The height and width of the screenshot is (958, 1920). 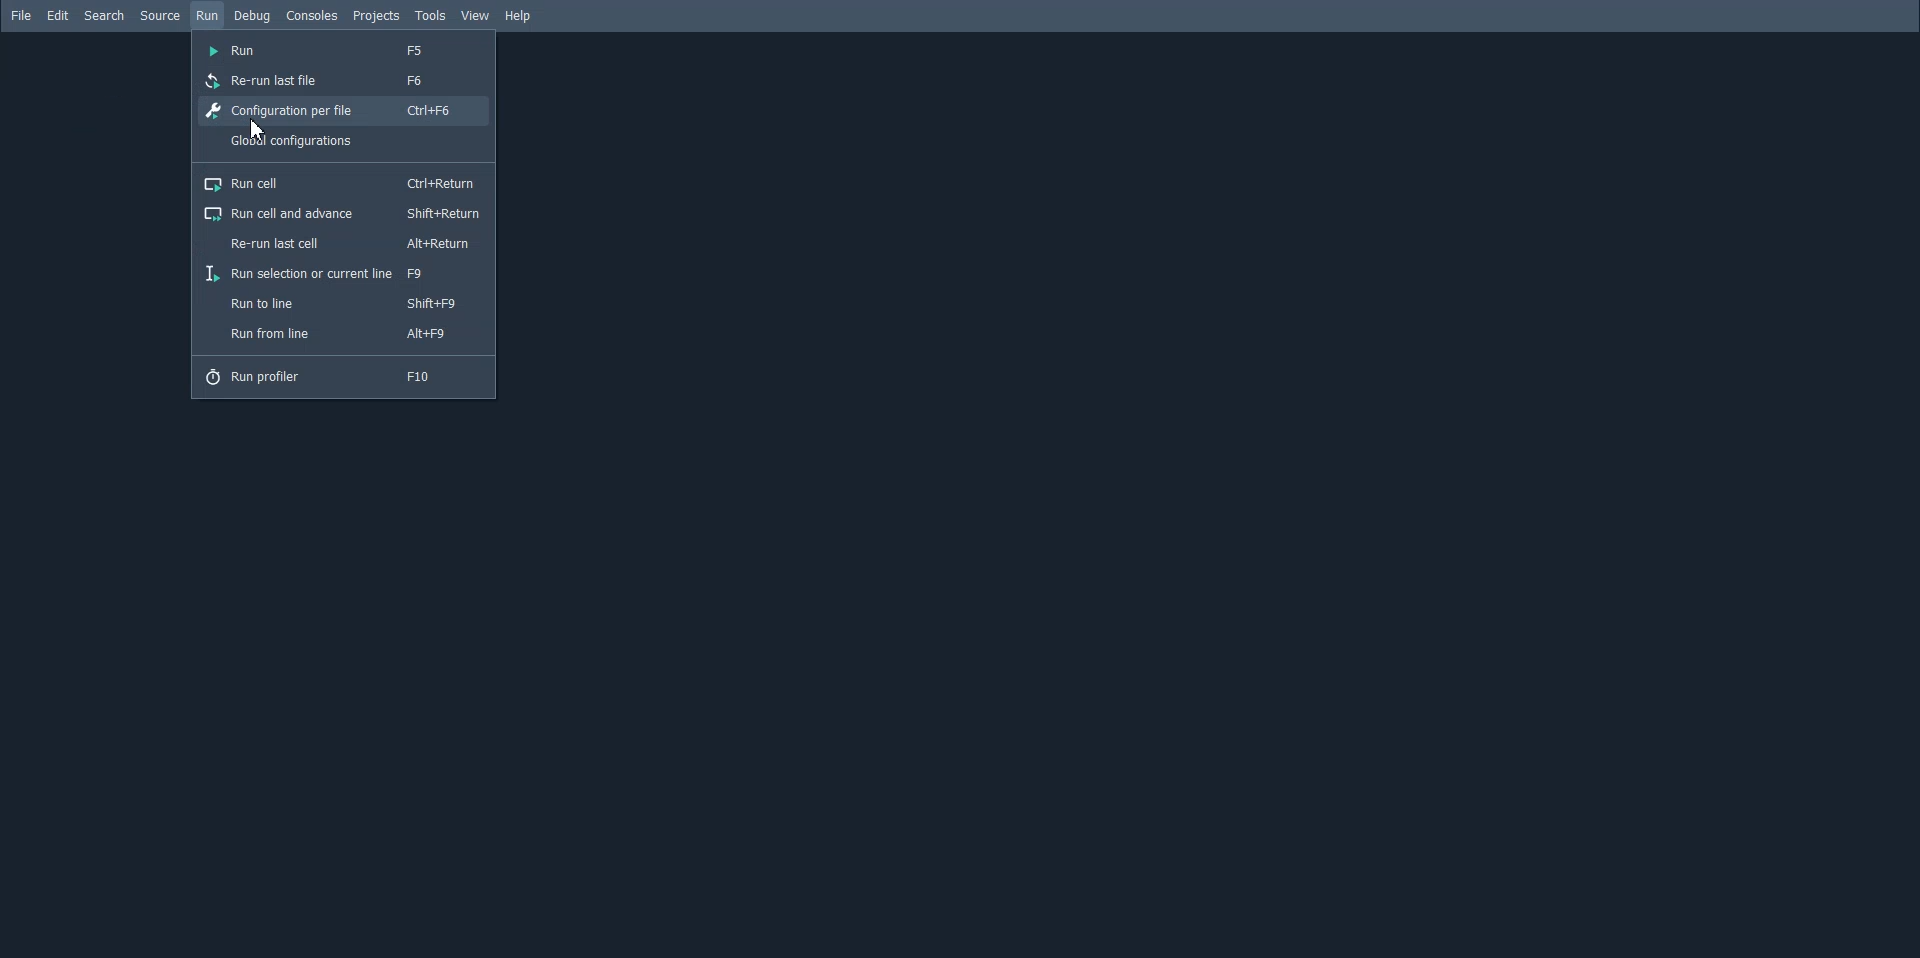 What do you see at coordinates (340, 111) in the screenshot?
I see `Configuration per file` at bounding box center [340, 111].